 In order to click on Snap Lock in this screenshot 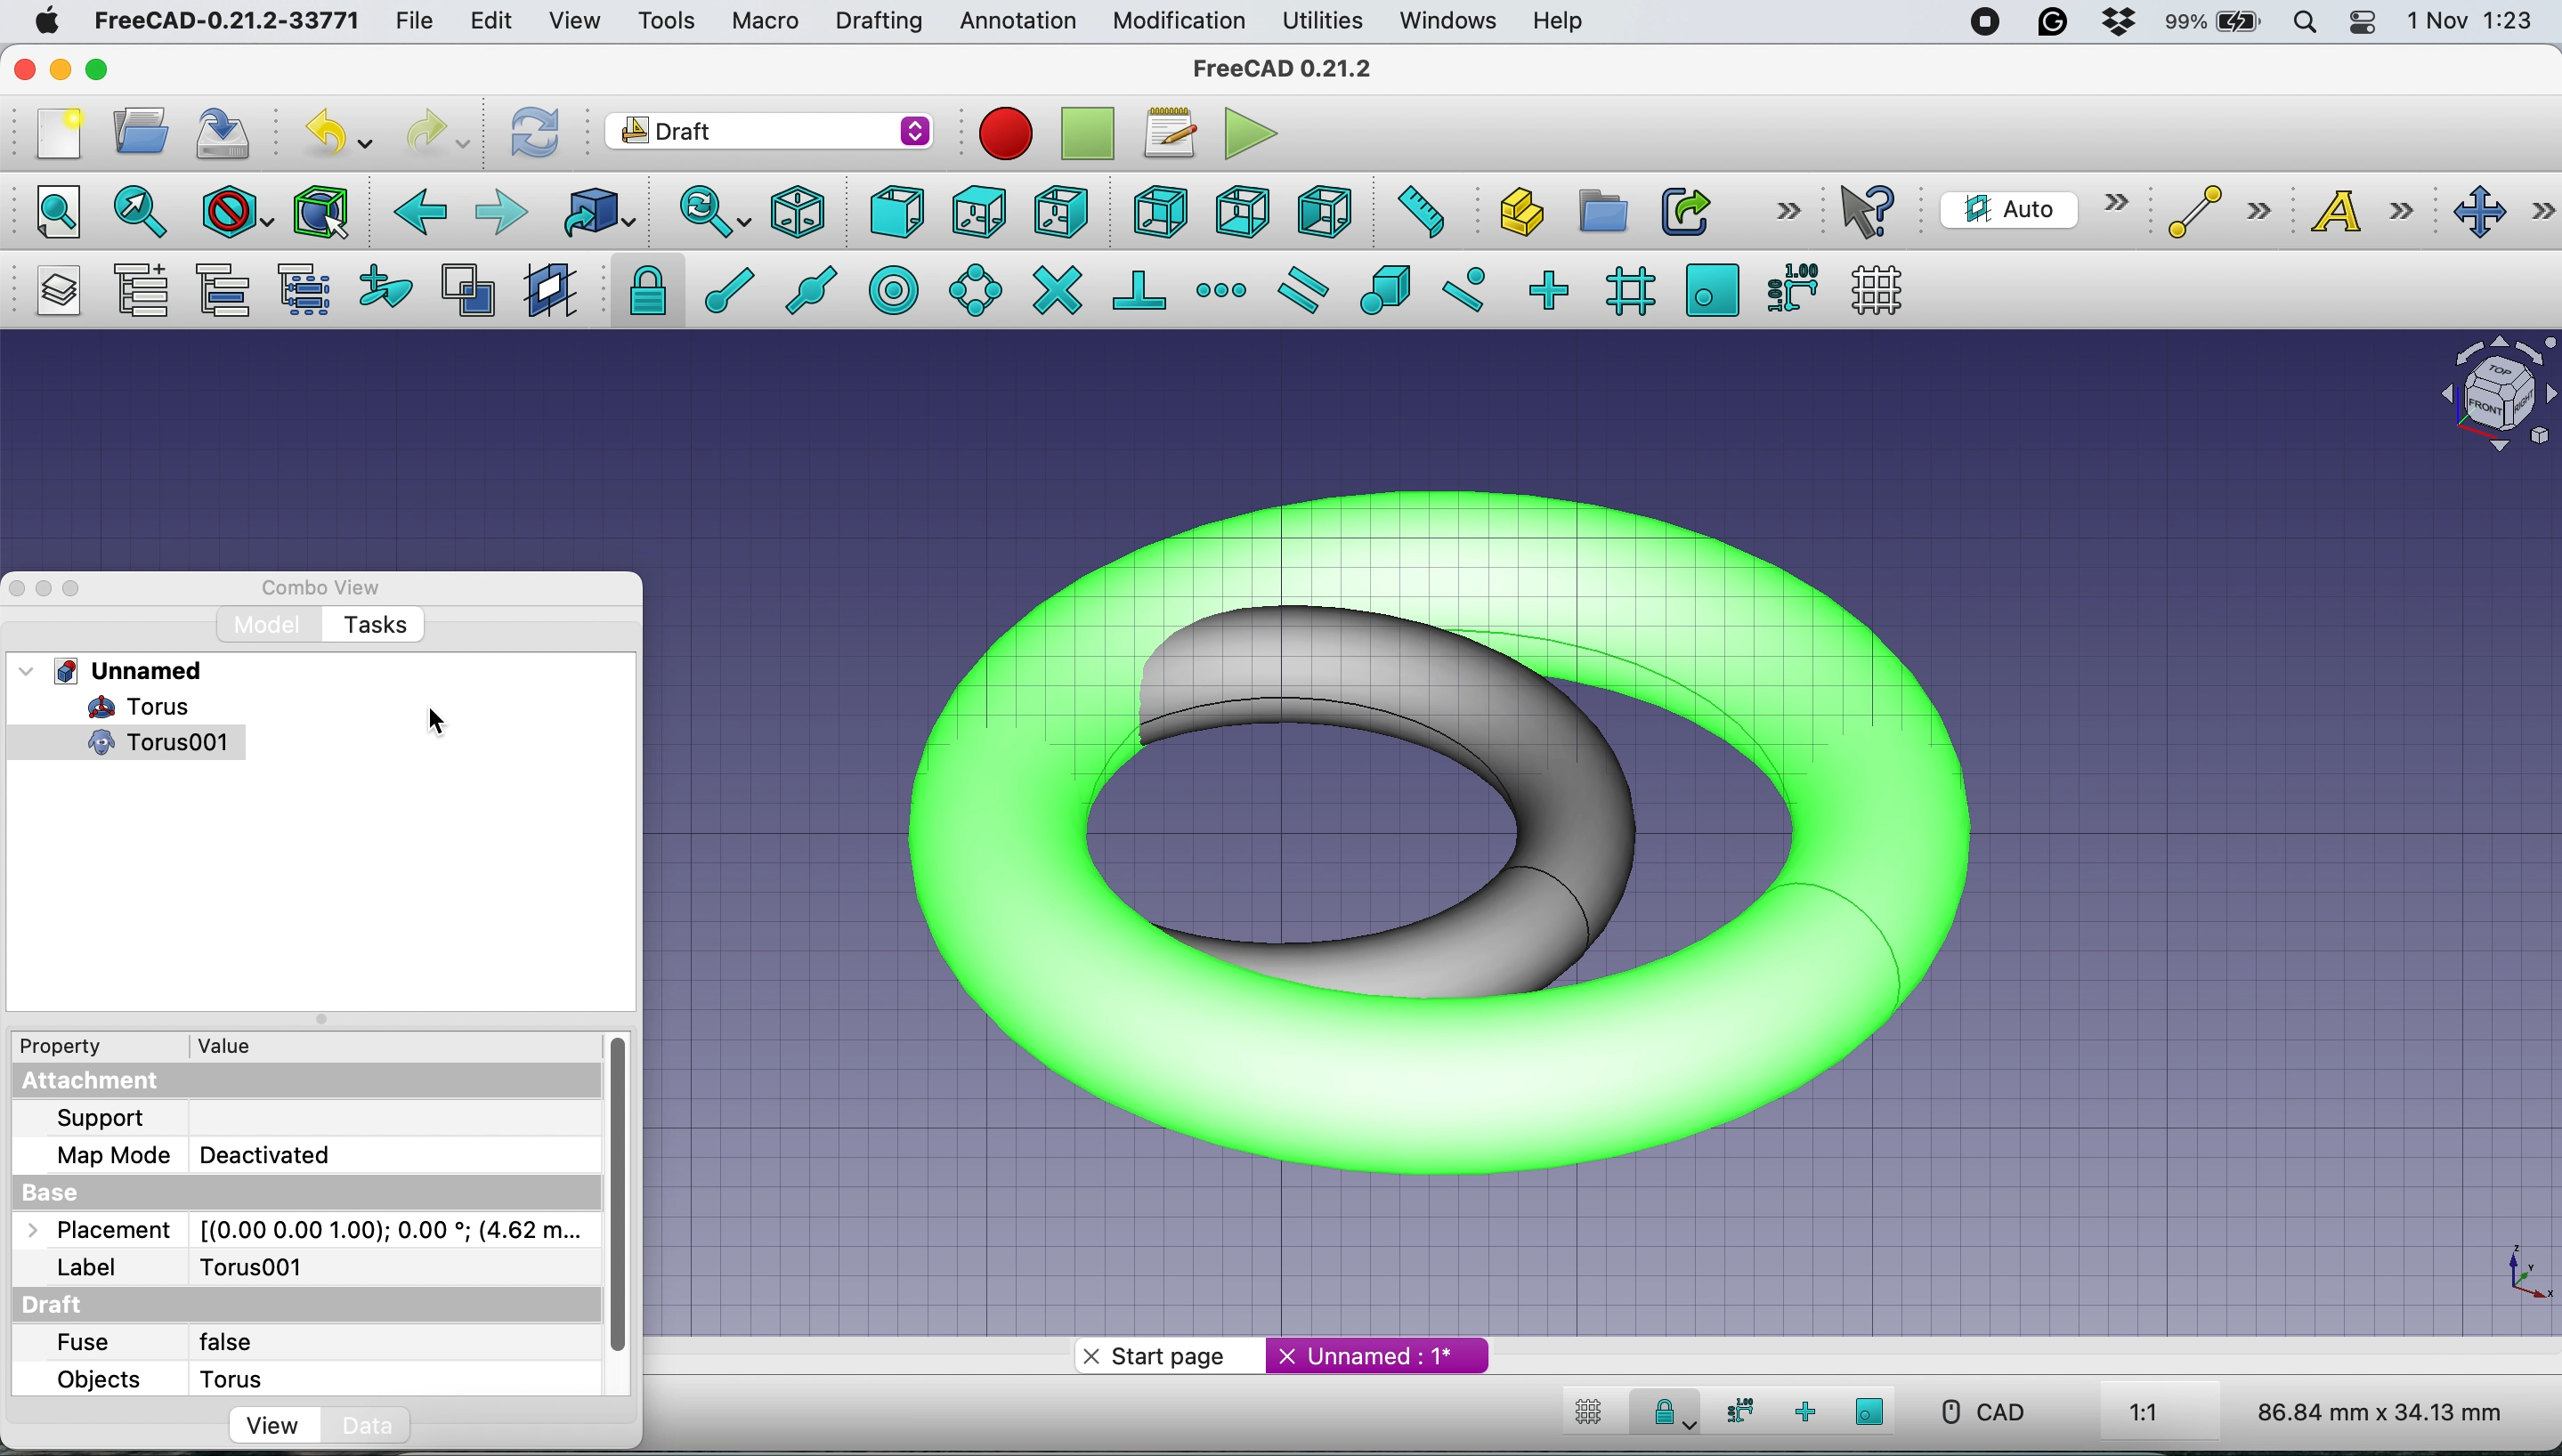, I will do `click(1669, 1410)`.